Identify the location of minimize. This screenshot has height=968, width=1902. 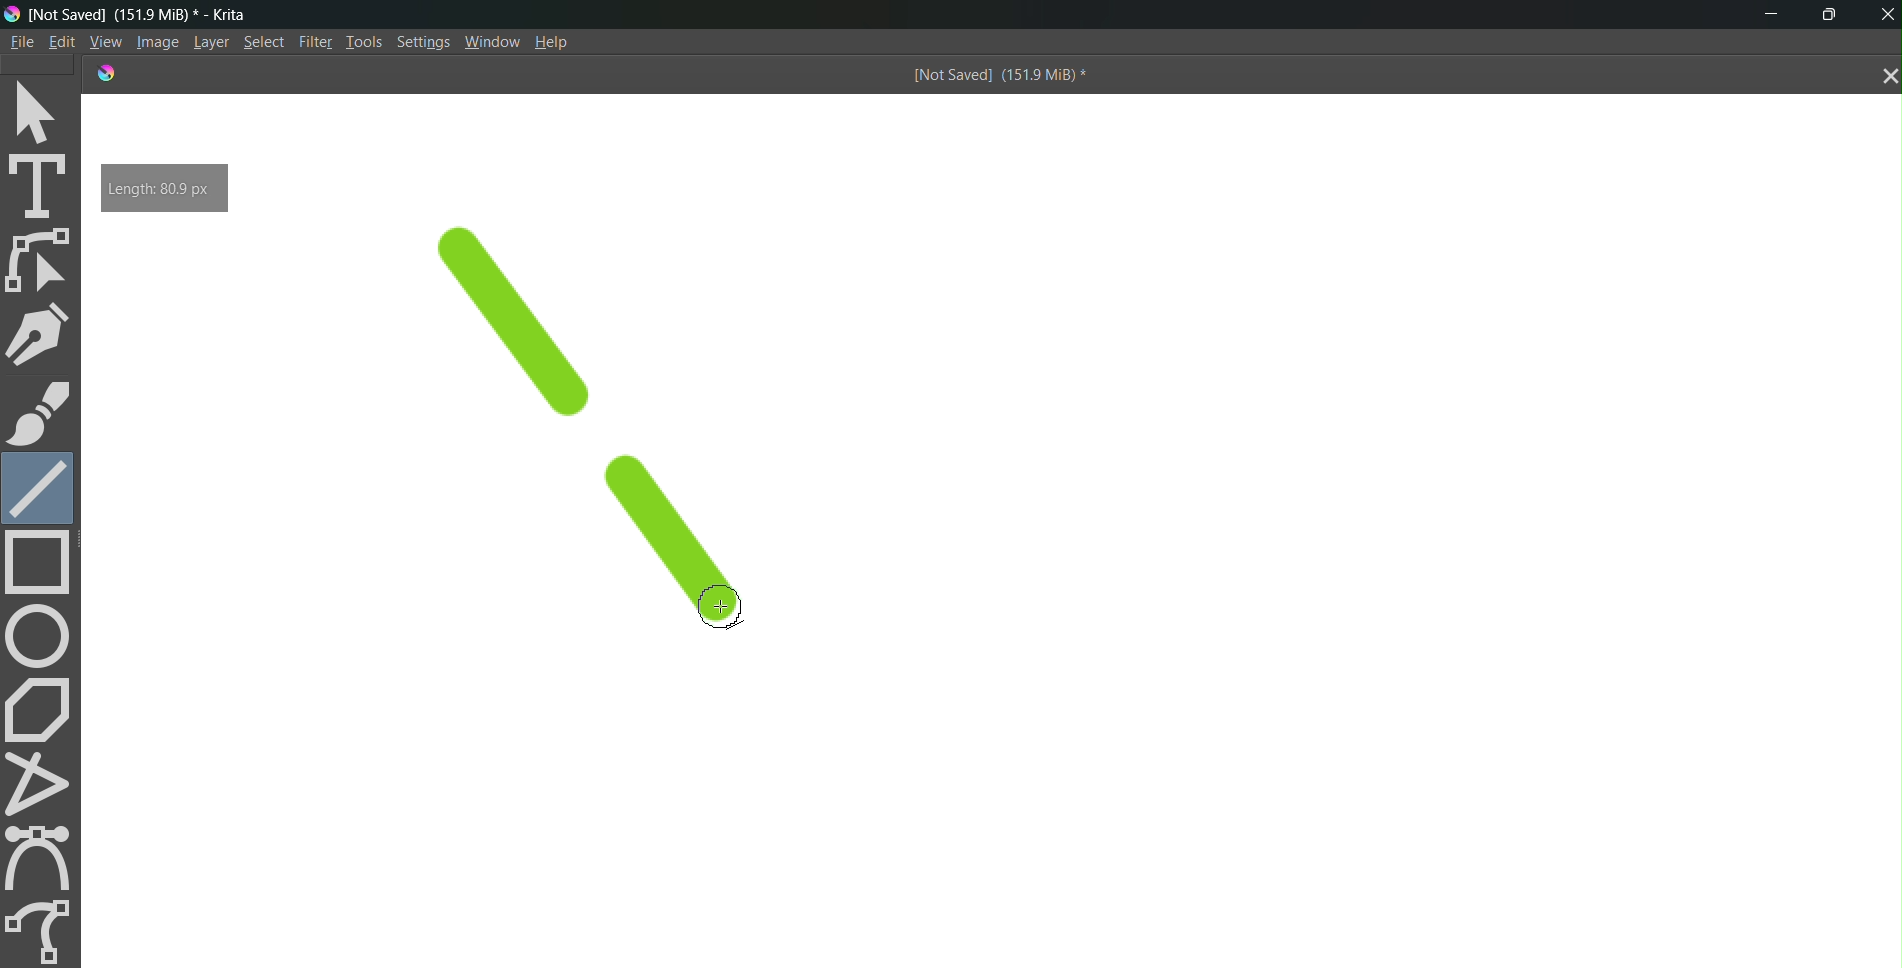
(1764, 16).